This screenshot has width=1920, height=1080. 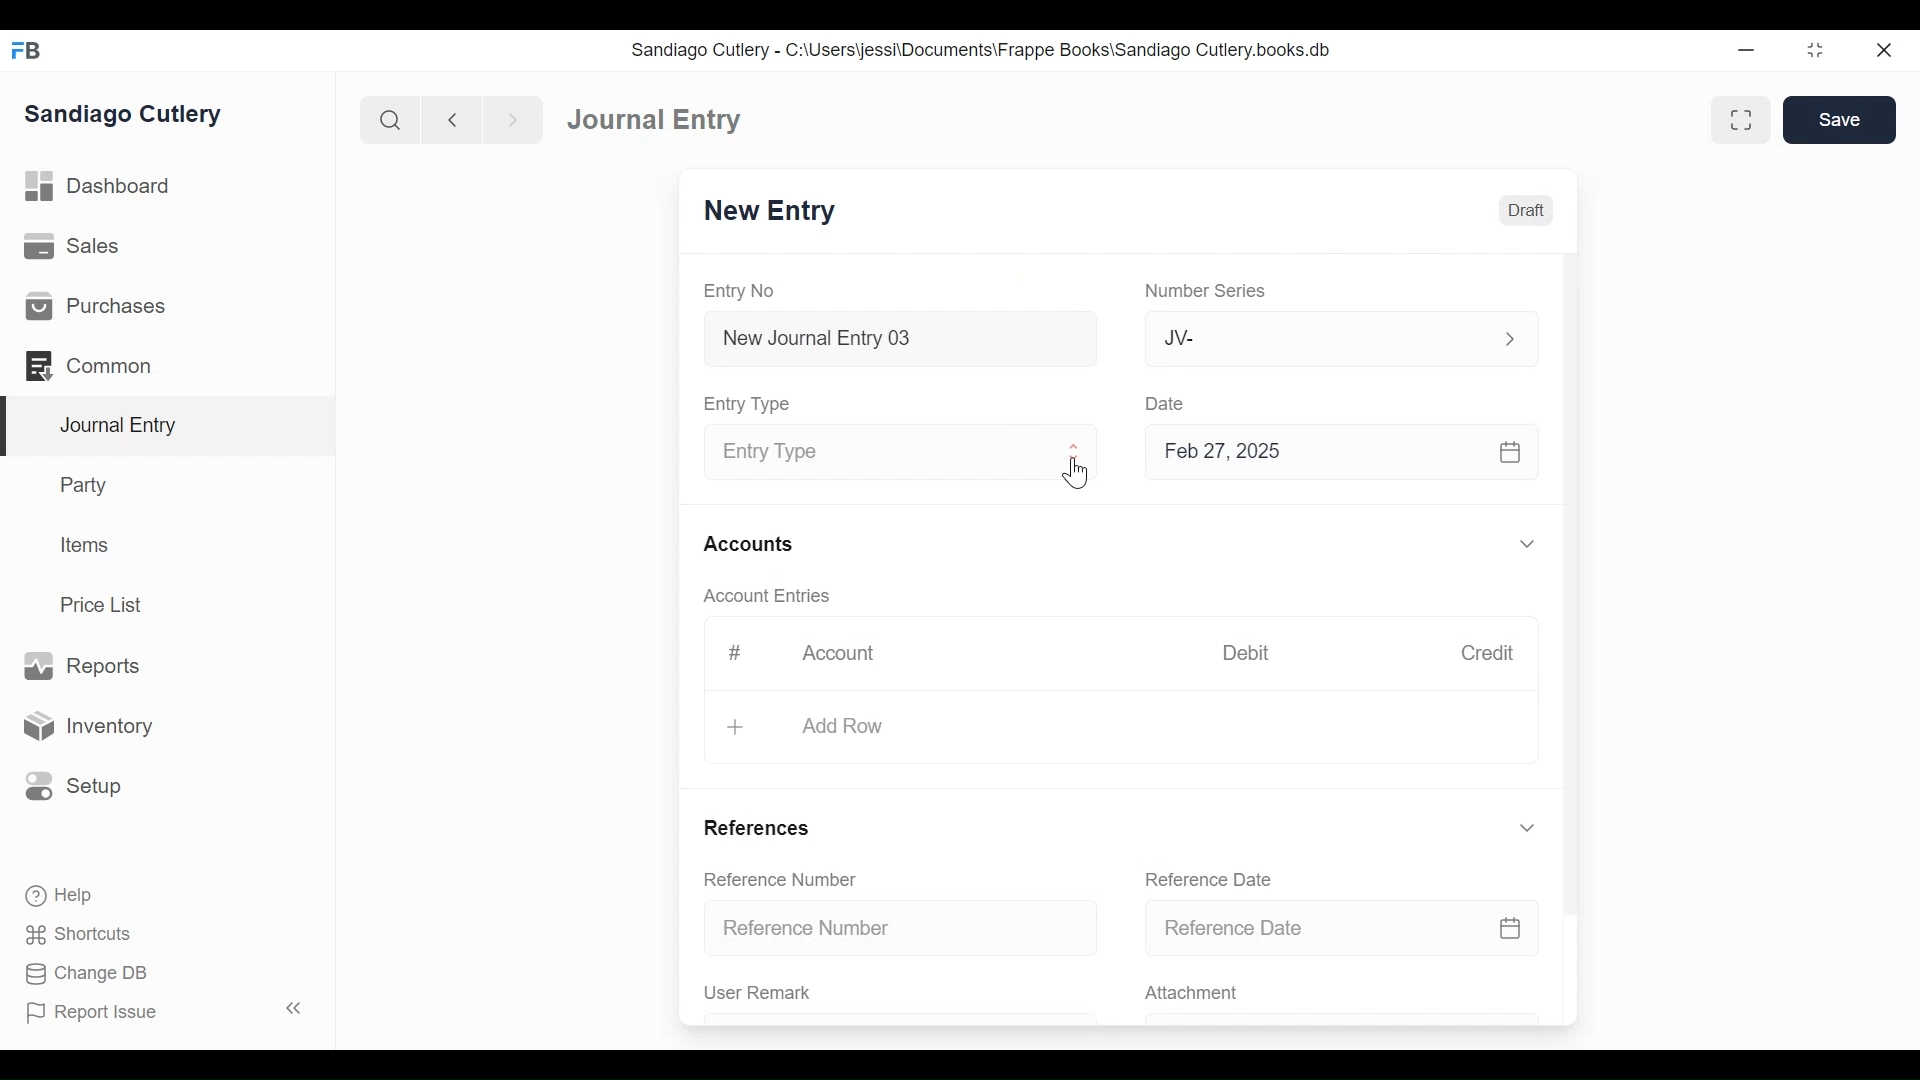 What do you see at coordinates (1490, 653) in the screenshot?
I see `Credit` at bounding box center [1490, 653].